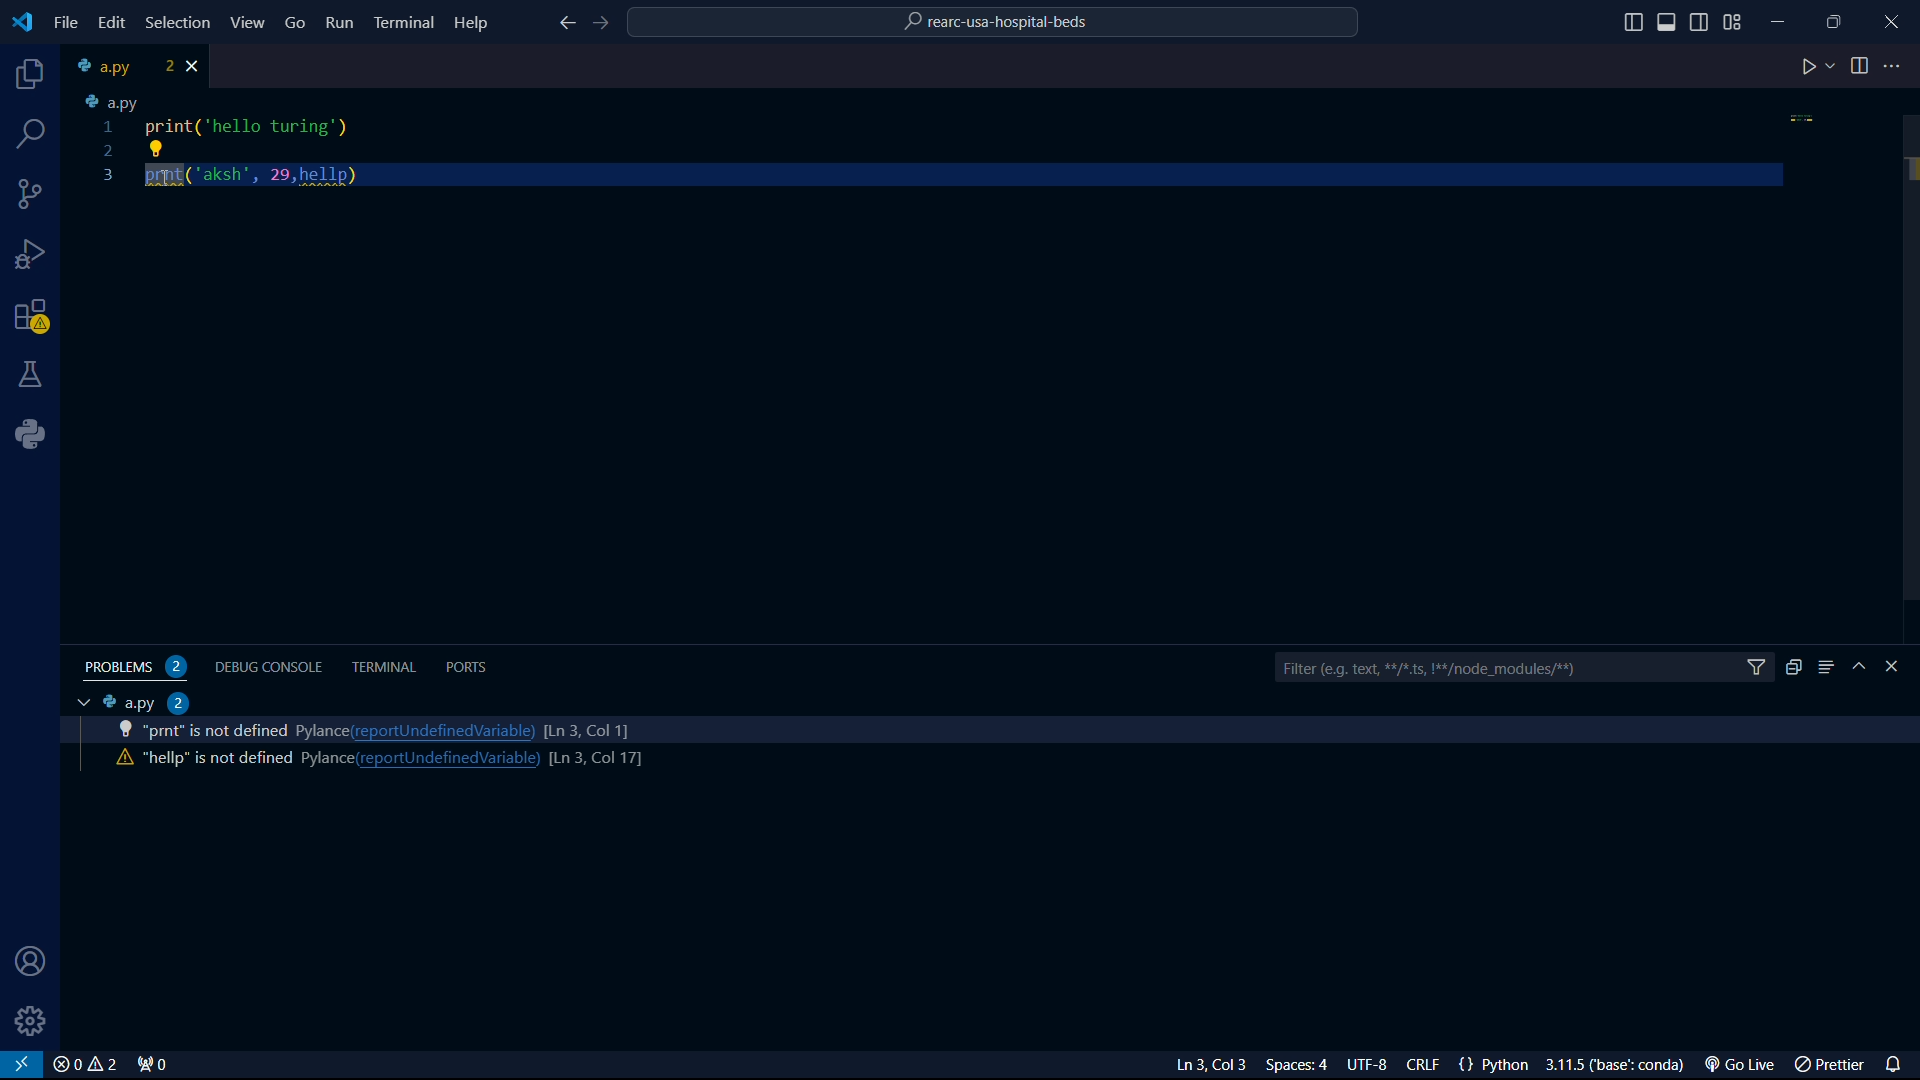 This screenshot has height=1080, width=1920. Describe the element at coordinates (1301, 1065) in the screenshot. I see `Spaces: 4` at that location.